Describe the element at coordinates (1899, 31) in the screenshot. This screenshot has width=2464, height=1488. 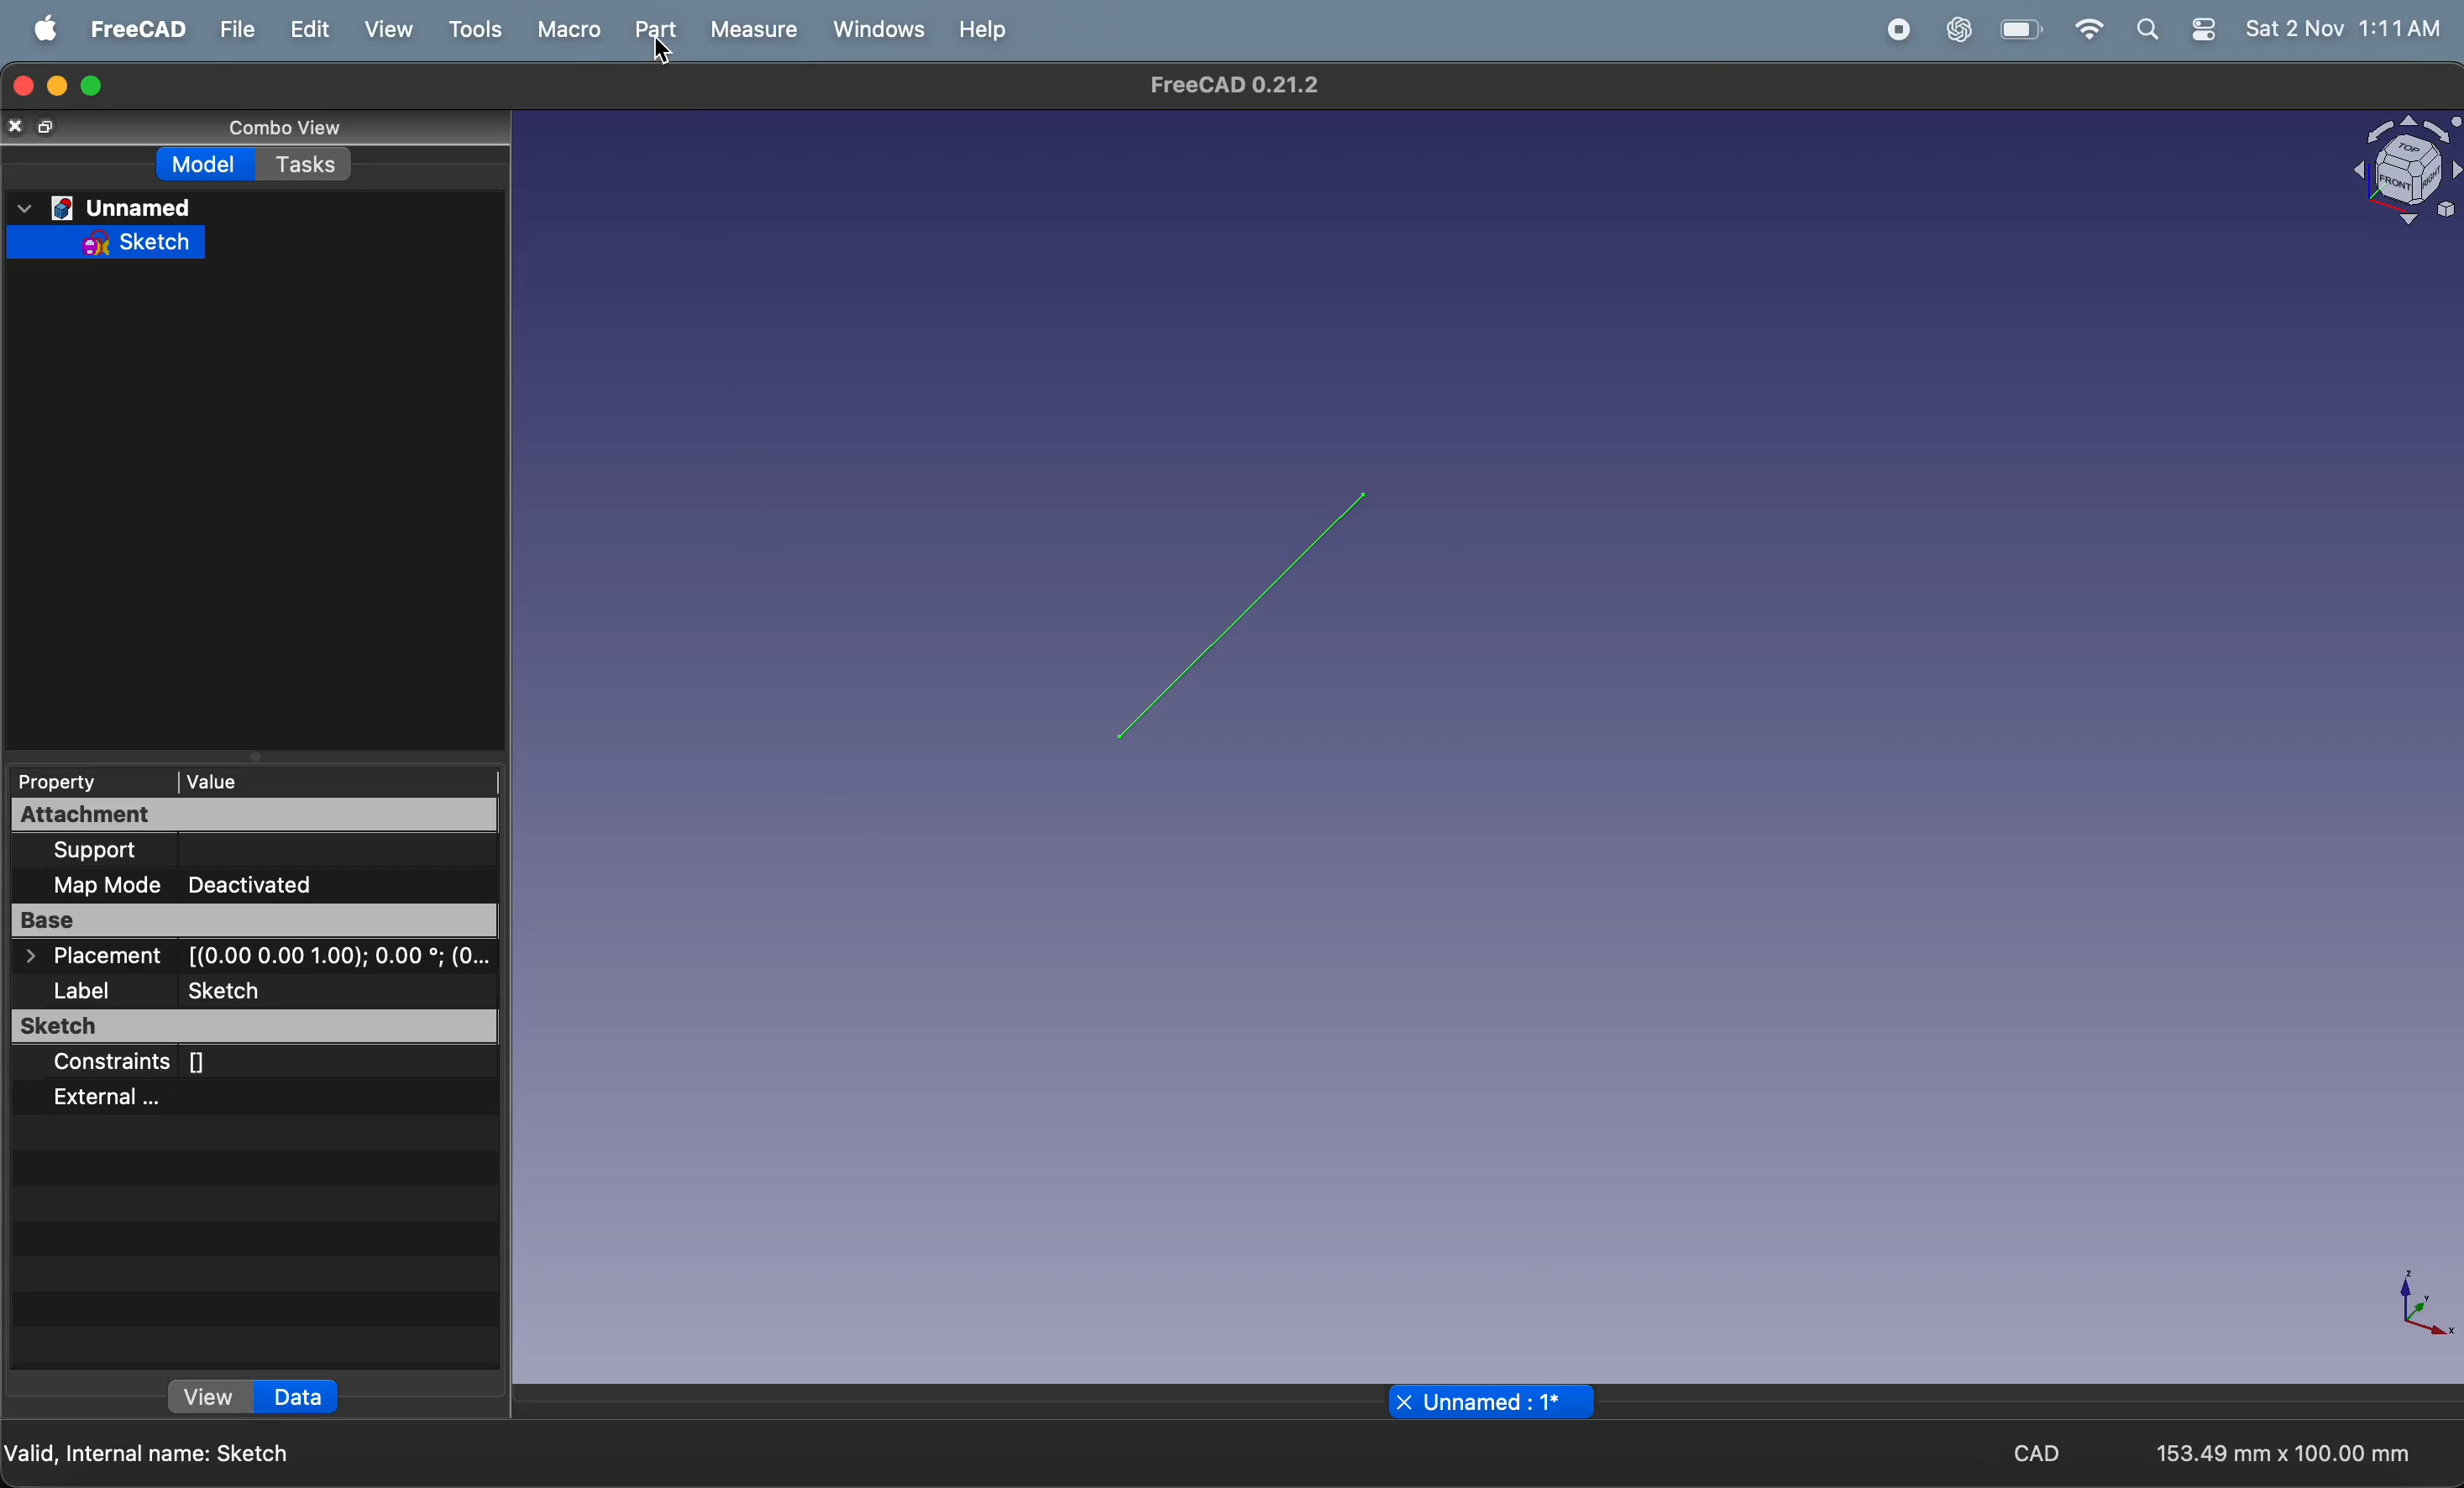
I see `record` at that location.